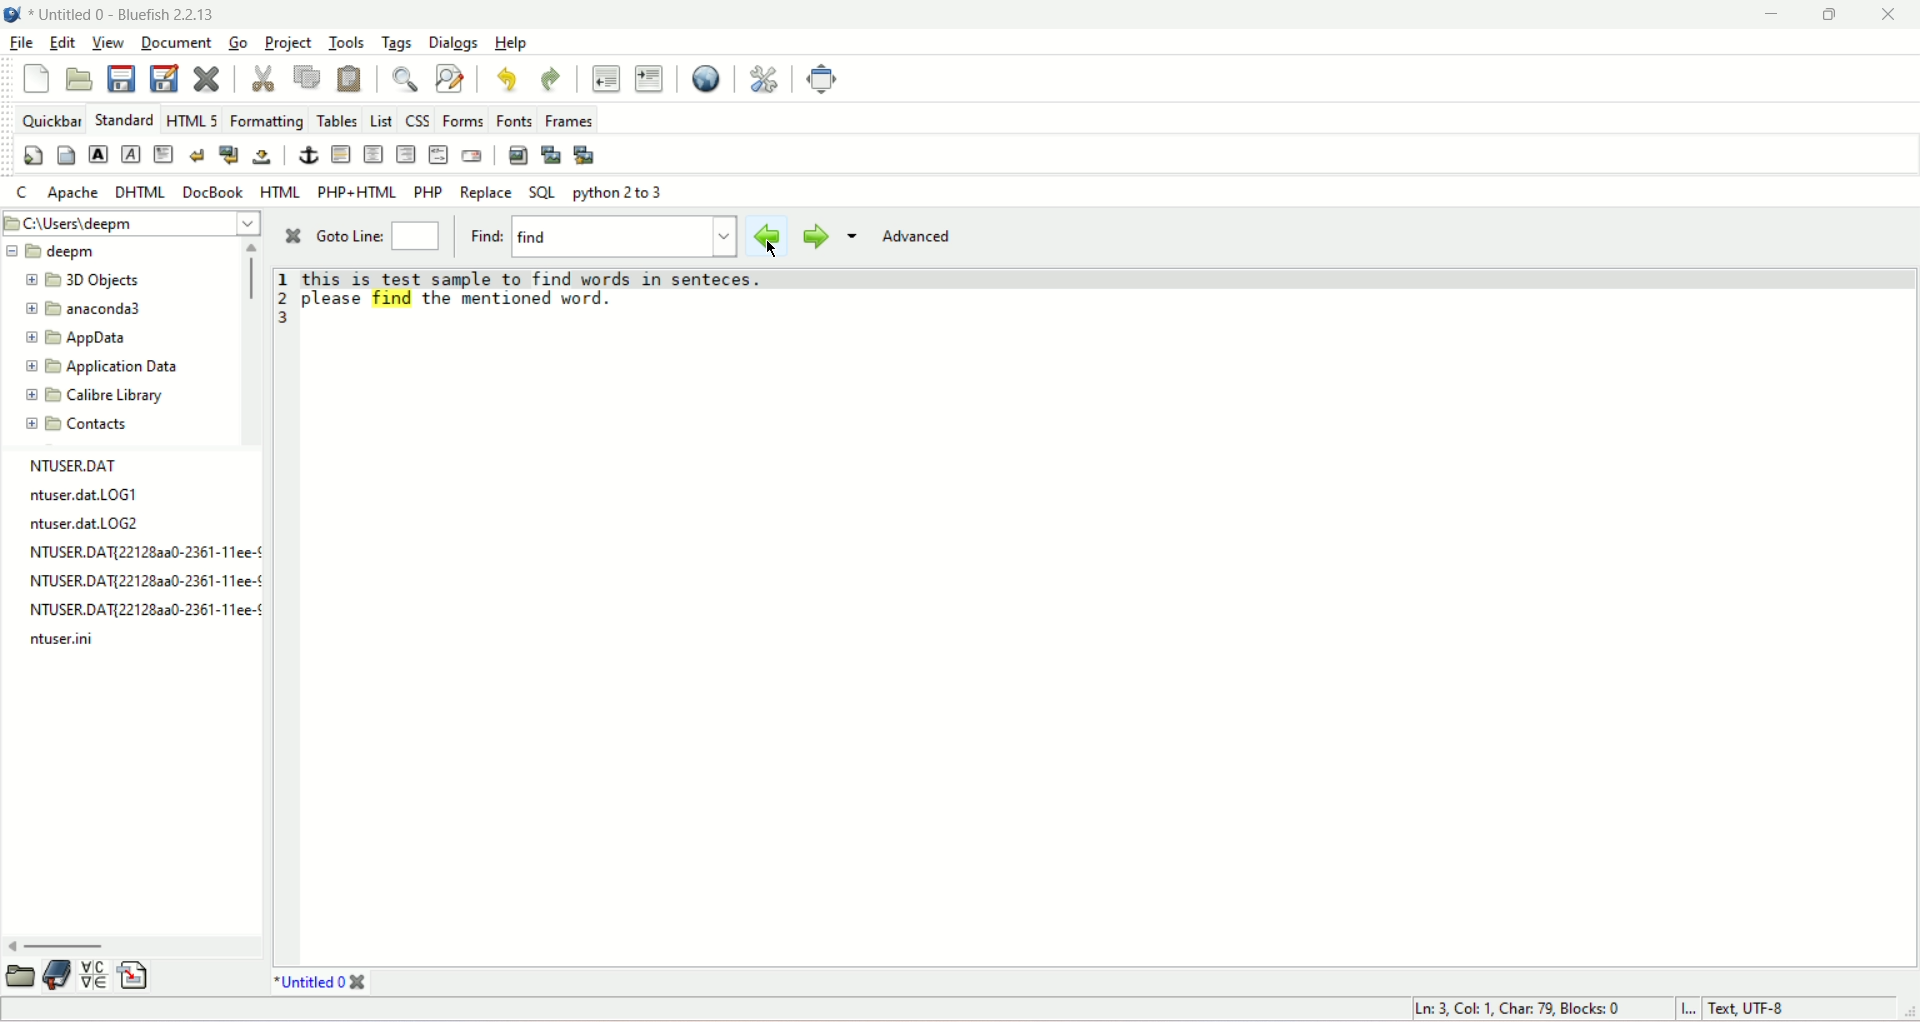 The width and height of the screenshot is (1920, 1022). Describe the element at coordinates (284, 298) in the screenshot. I see `line number` at that location.